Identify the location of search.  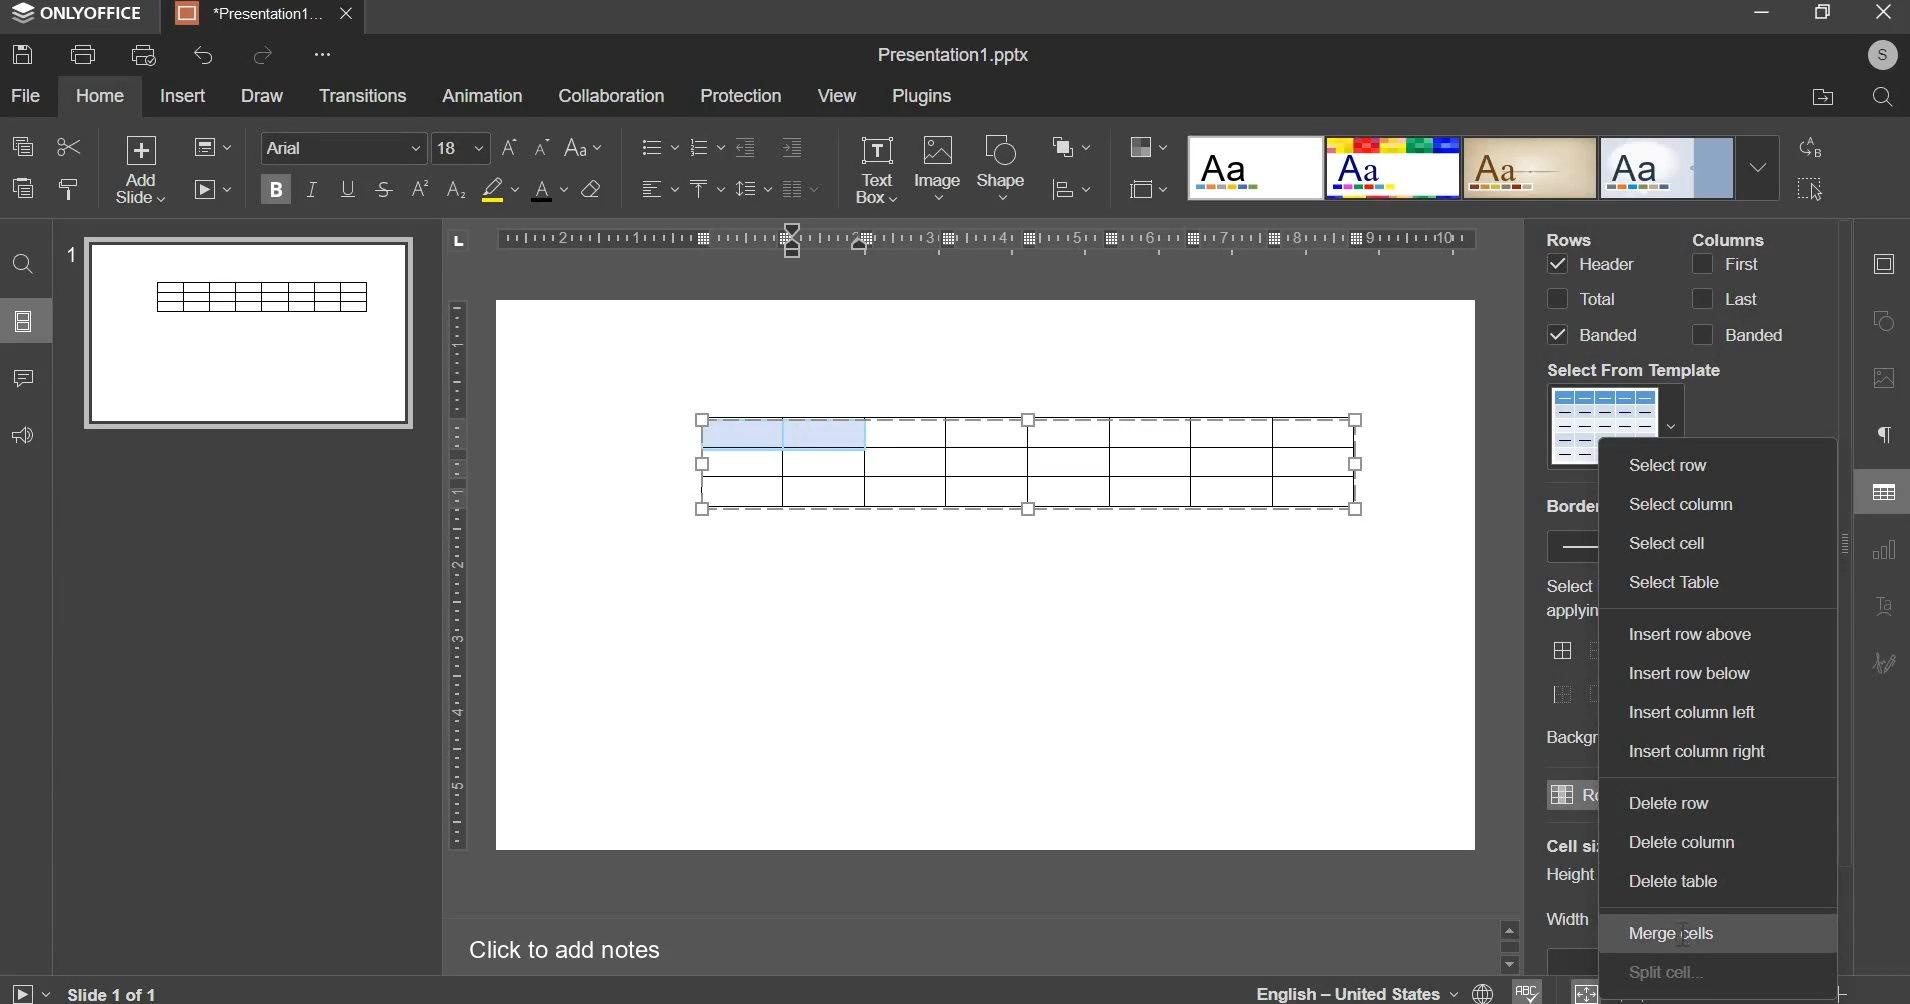
(1881, 97).